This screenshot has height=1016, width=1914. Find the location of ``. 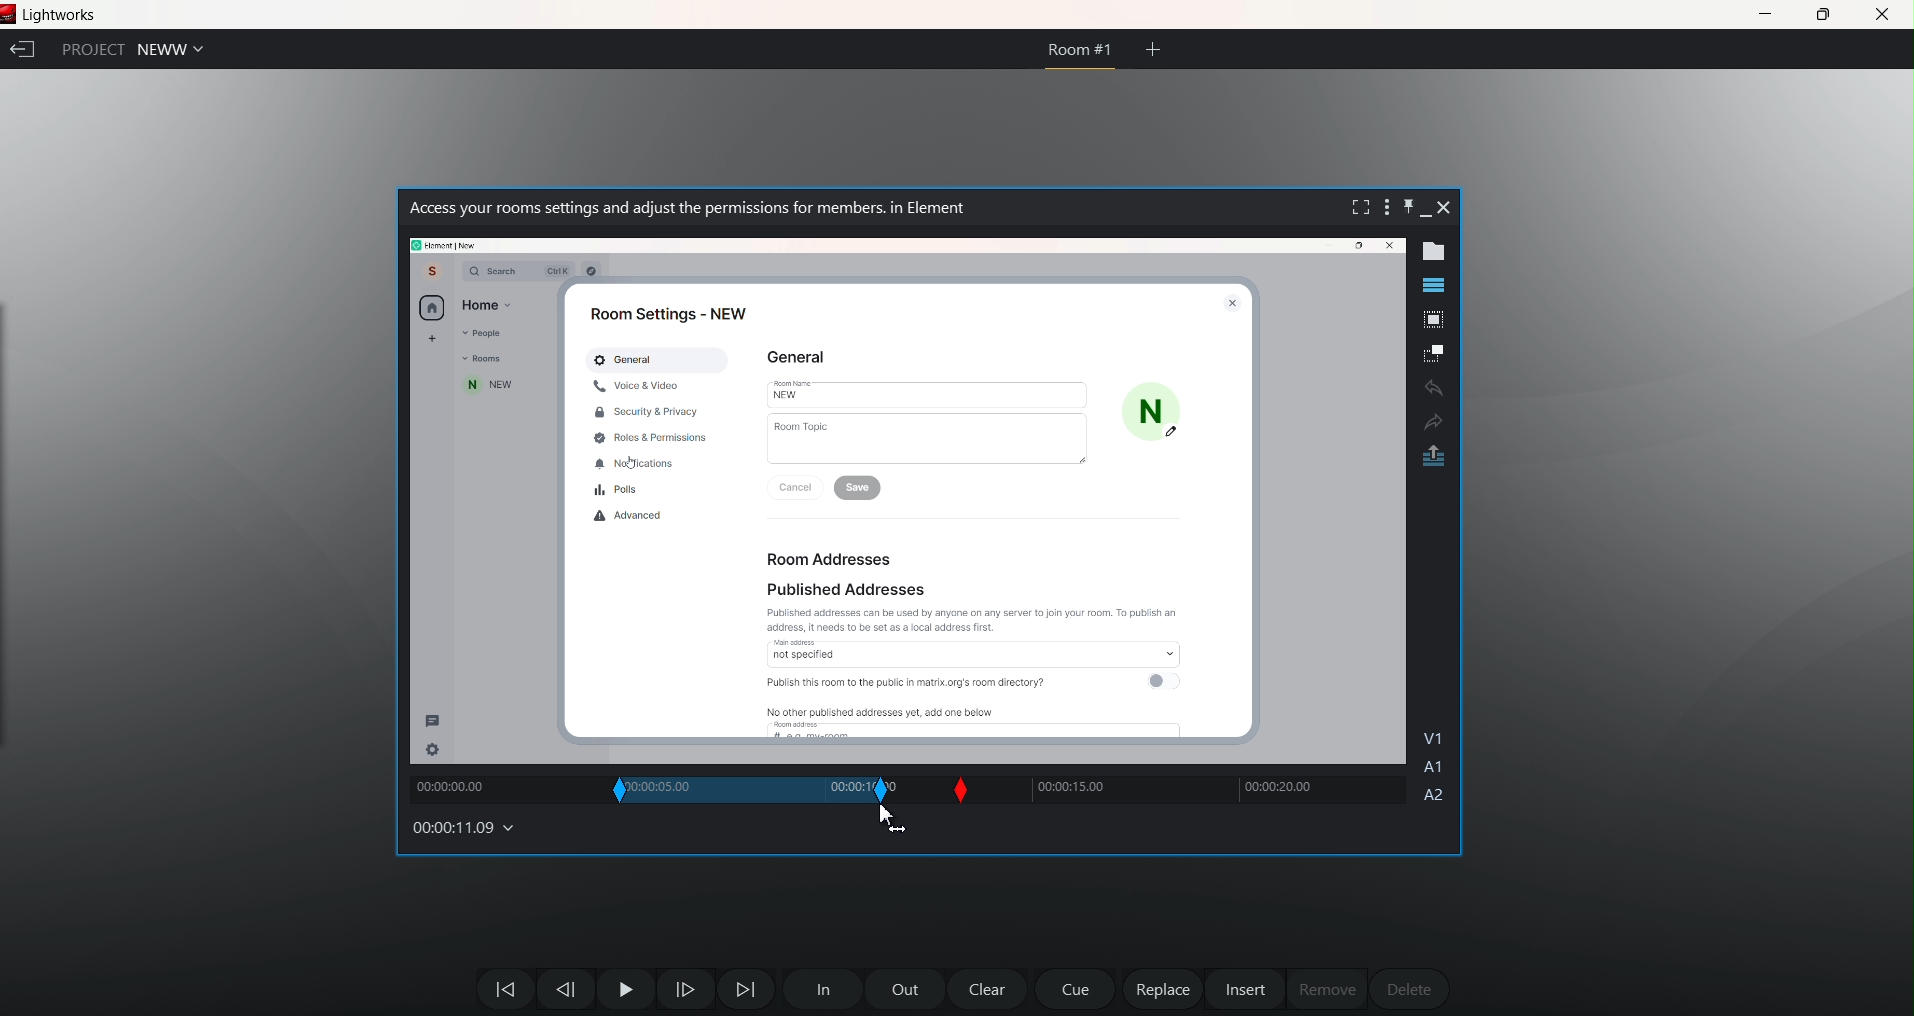

 is located at coordinates (595, 270).